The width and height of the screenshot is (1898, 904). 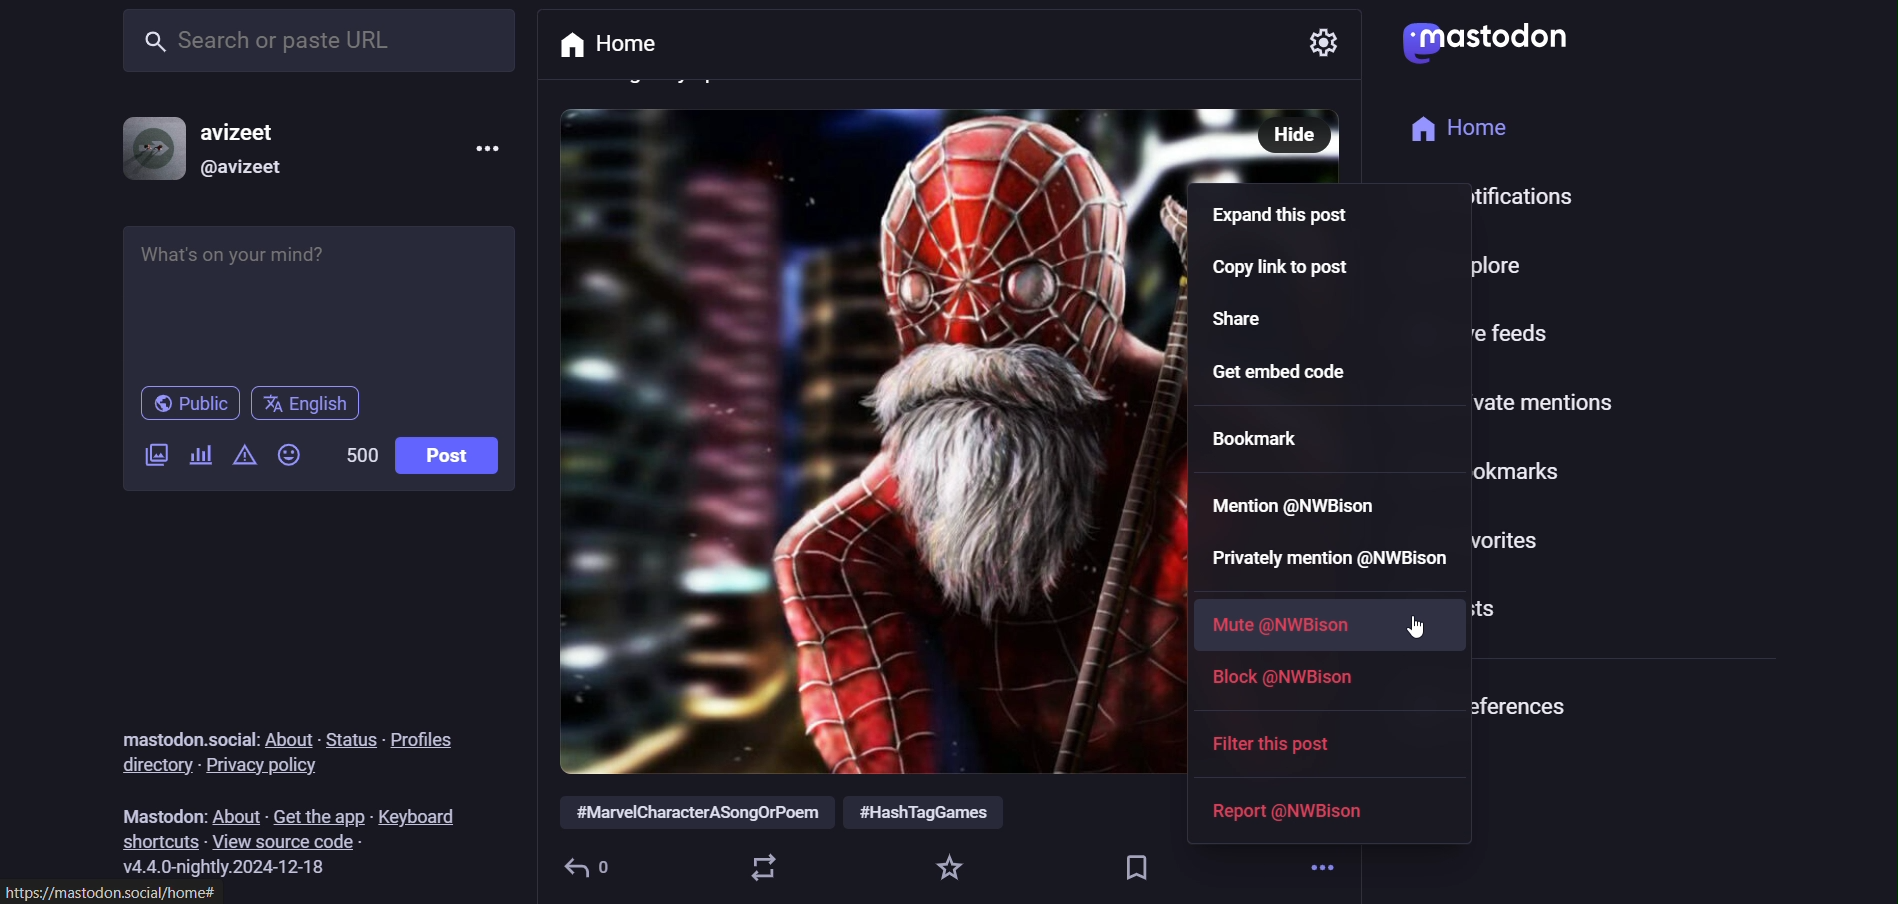 I want to click on profile picture, so click(x=143, y=150).